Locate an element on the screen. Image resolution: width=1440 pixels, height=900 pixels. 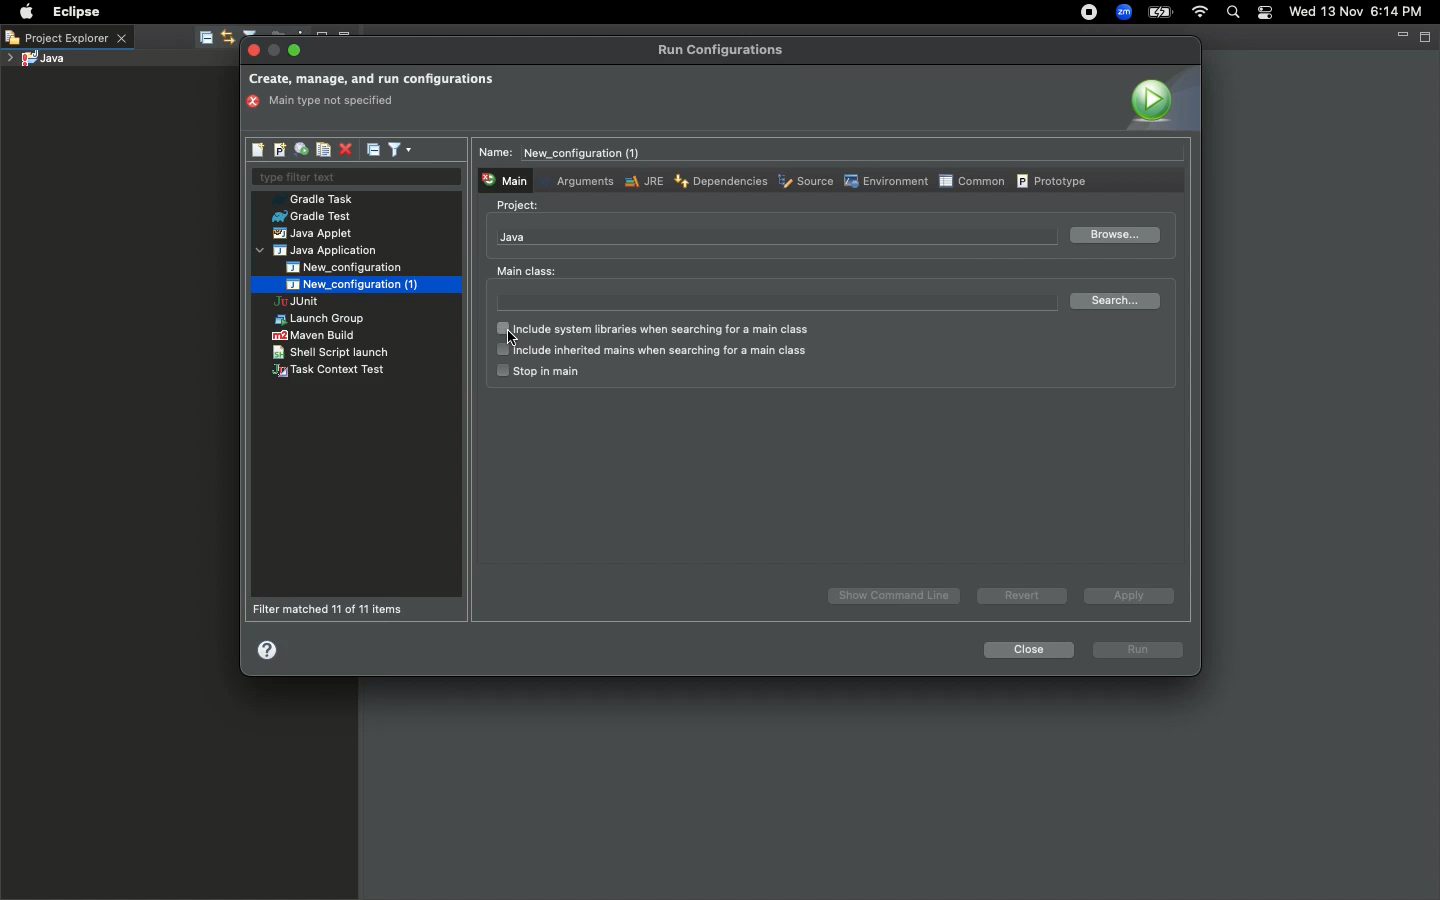
Environment is located at coordinates (884, 181).